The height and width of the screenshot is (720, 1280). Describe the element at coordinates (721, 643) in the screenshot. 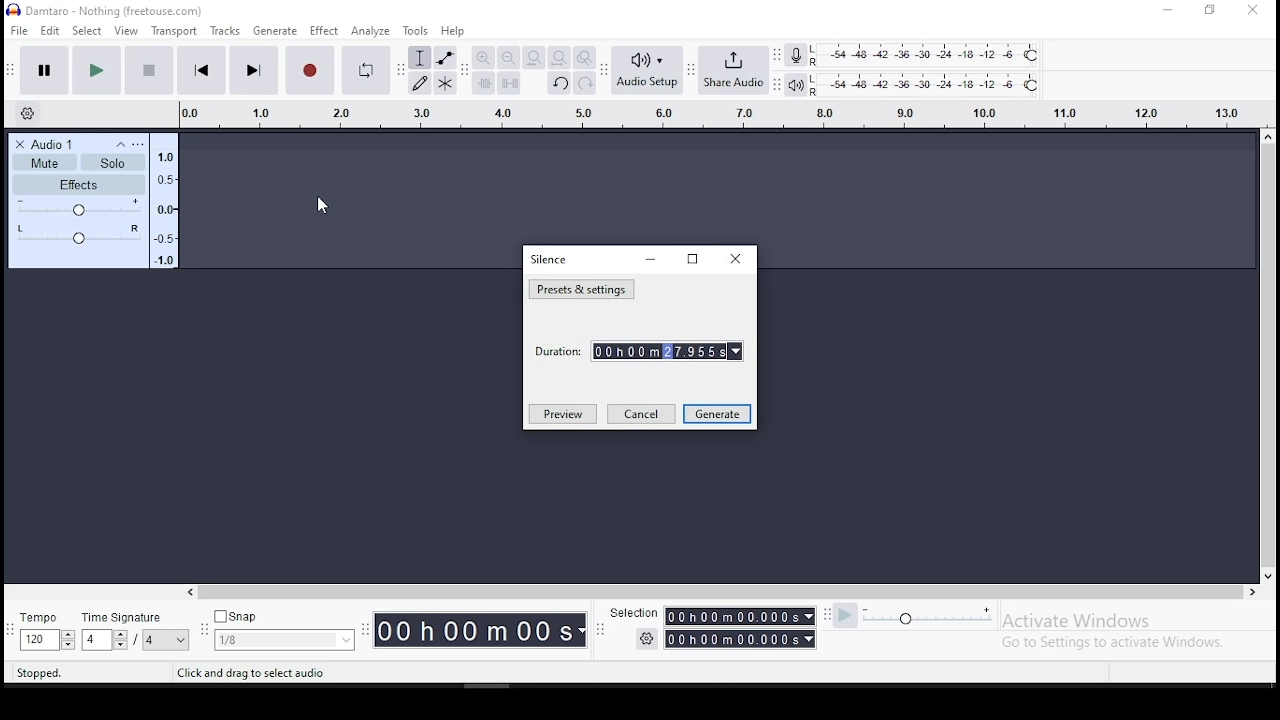

I see `Timer with settings` at that location.